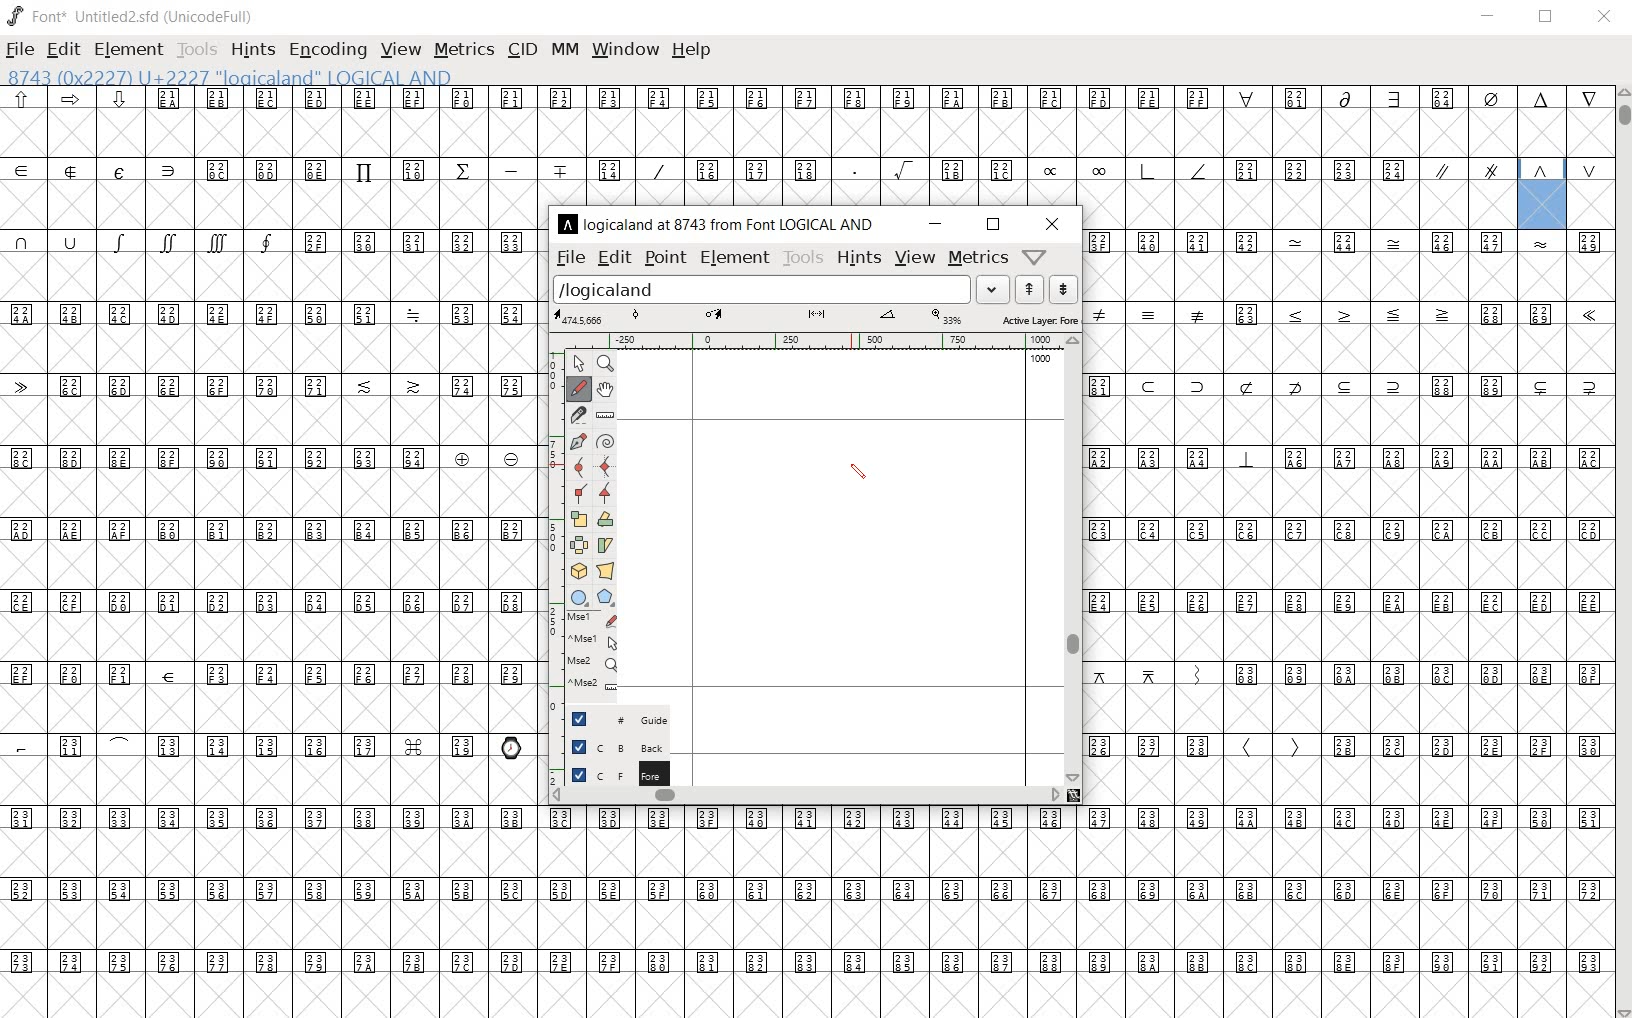  I want to click on restore, so click(994, 225).